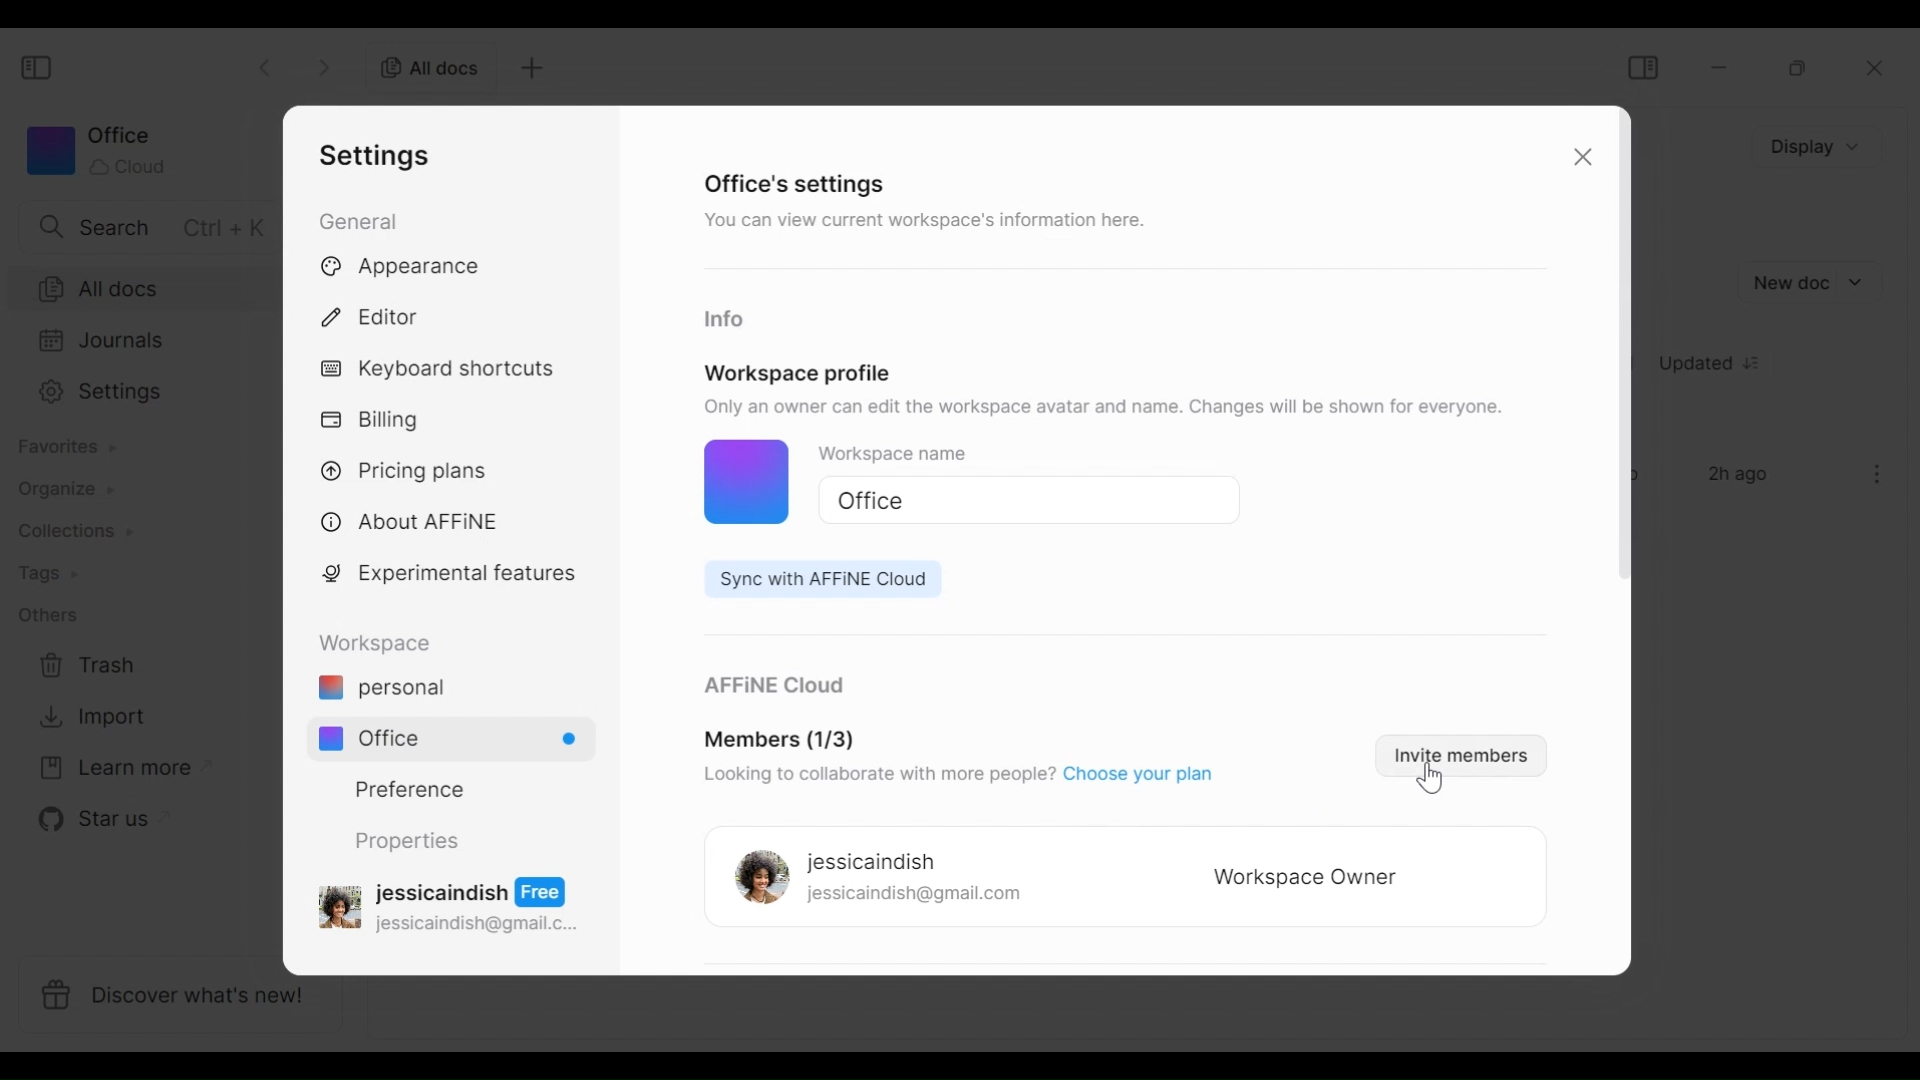  What do you see at coordinates (798, 373) in the screenshot?
I see `Workspace profile` at bounding box center [798, 373].